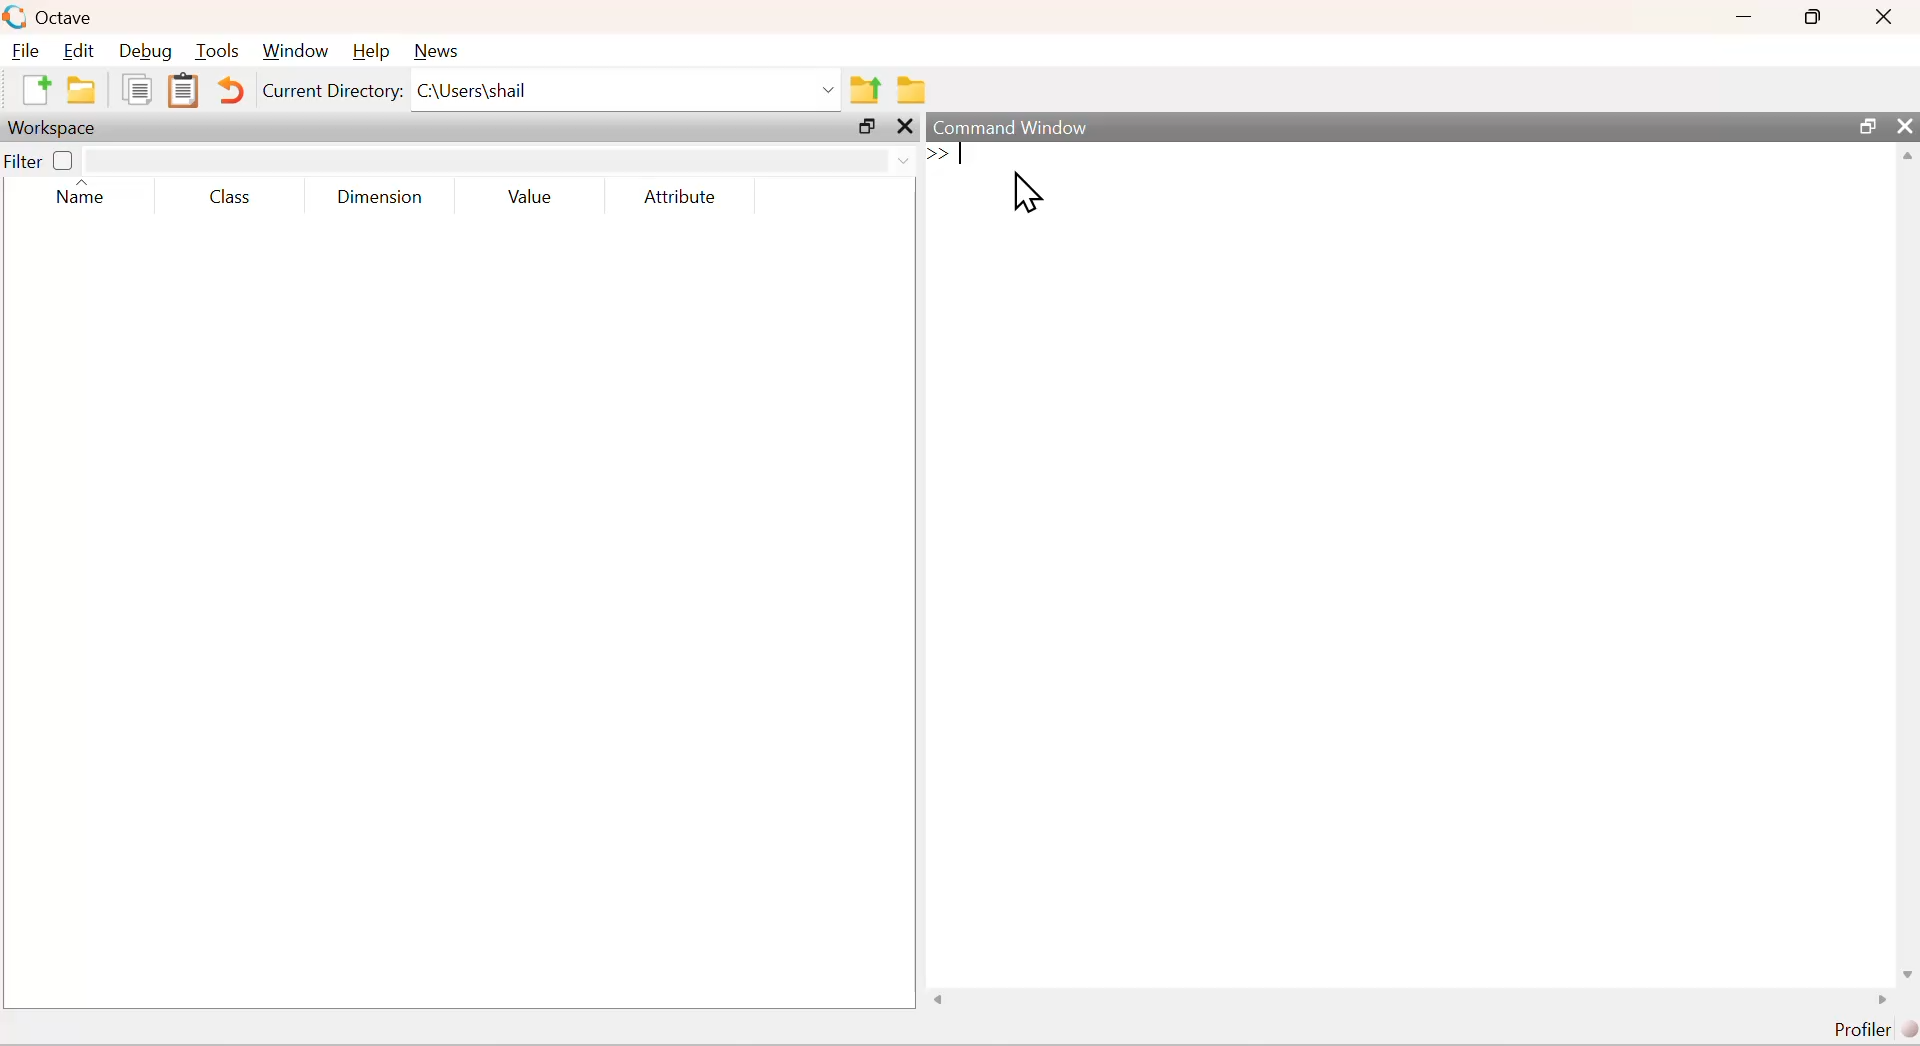 This screenshot has height=1046, width=1920. Describe the element at coordinates (1821, 16) in the screenshot. I see `Maximize` at that location.